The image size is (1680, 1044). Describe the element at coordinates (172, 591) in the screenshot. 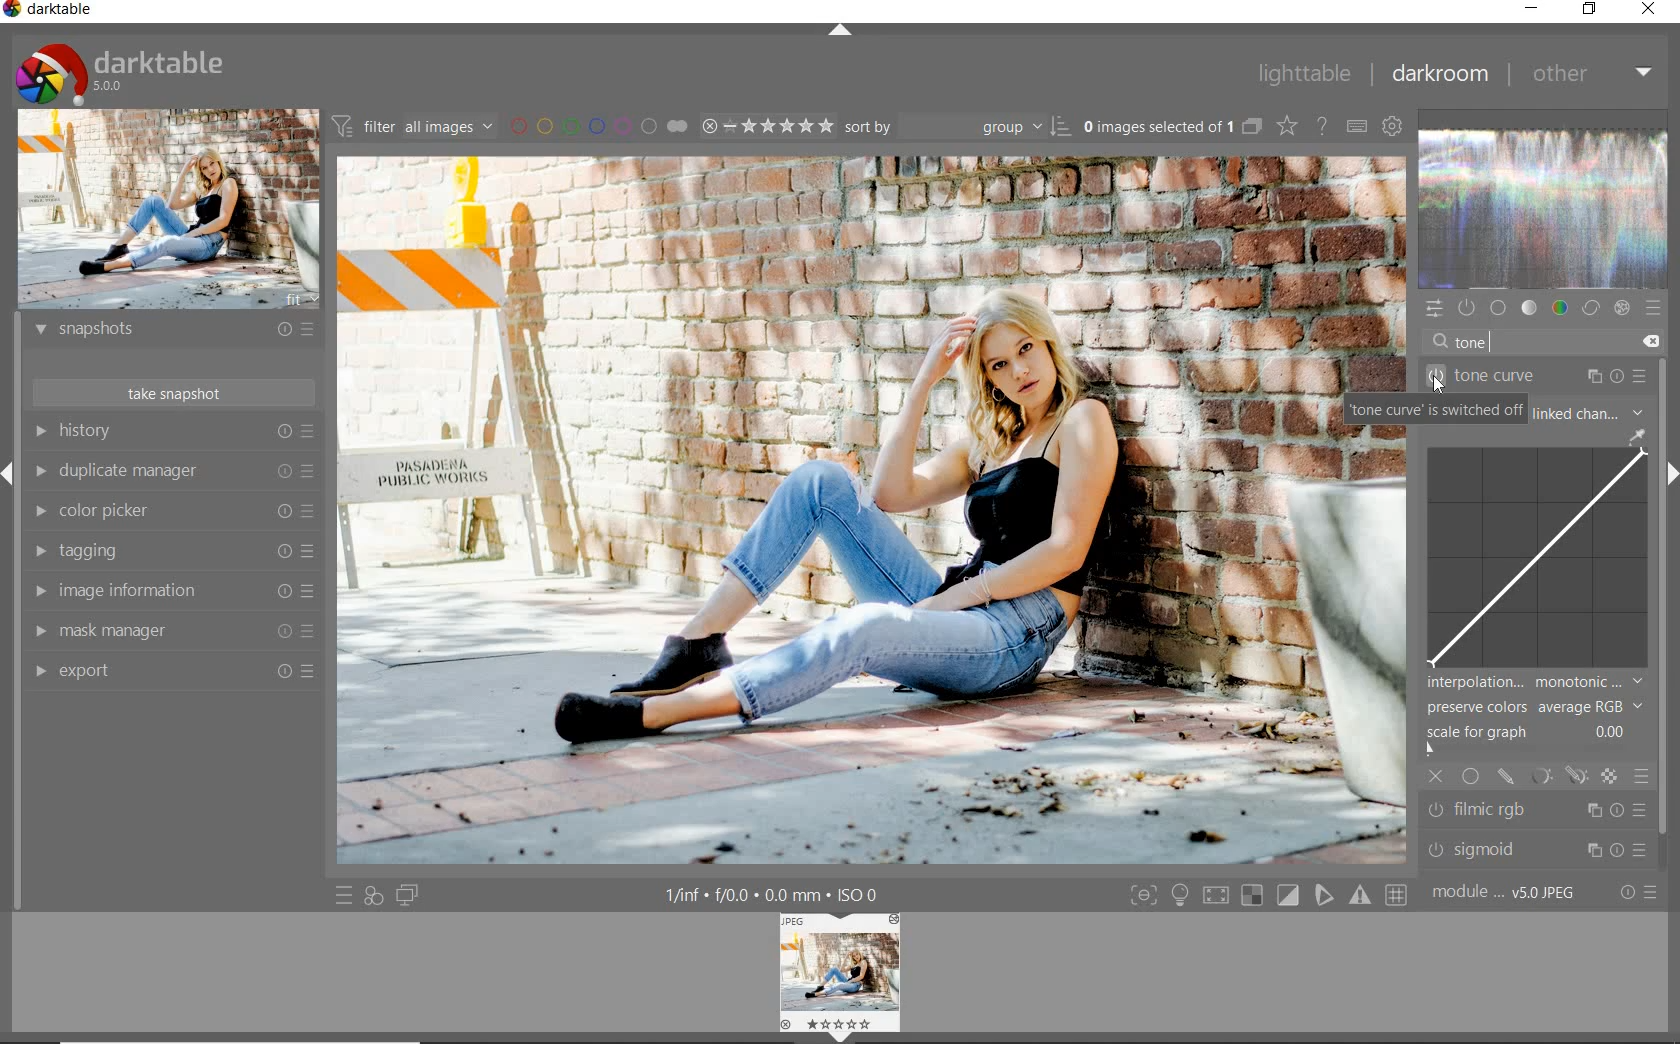

I see `image information` at that location.